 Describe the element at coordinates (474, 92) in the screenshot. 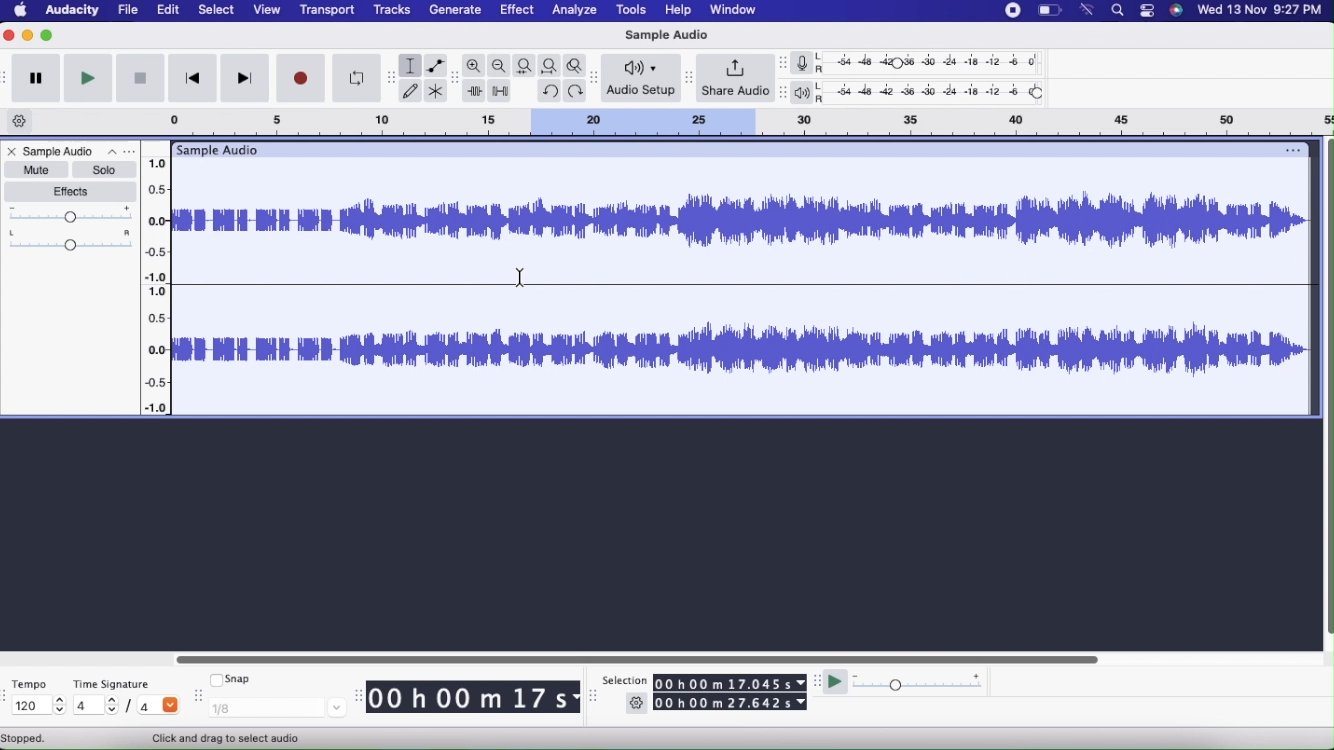

I see `Trim audio outside selection` at that location.